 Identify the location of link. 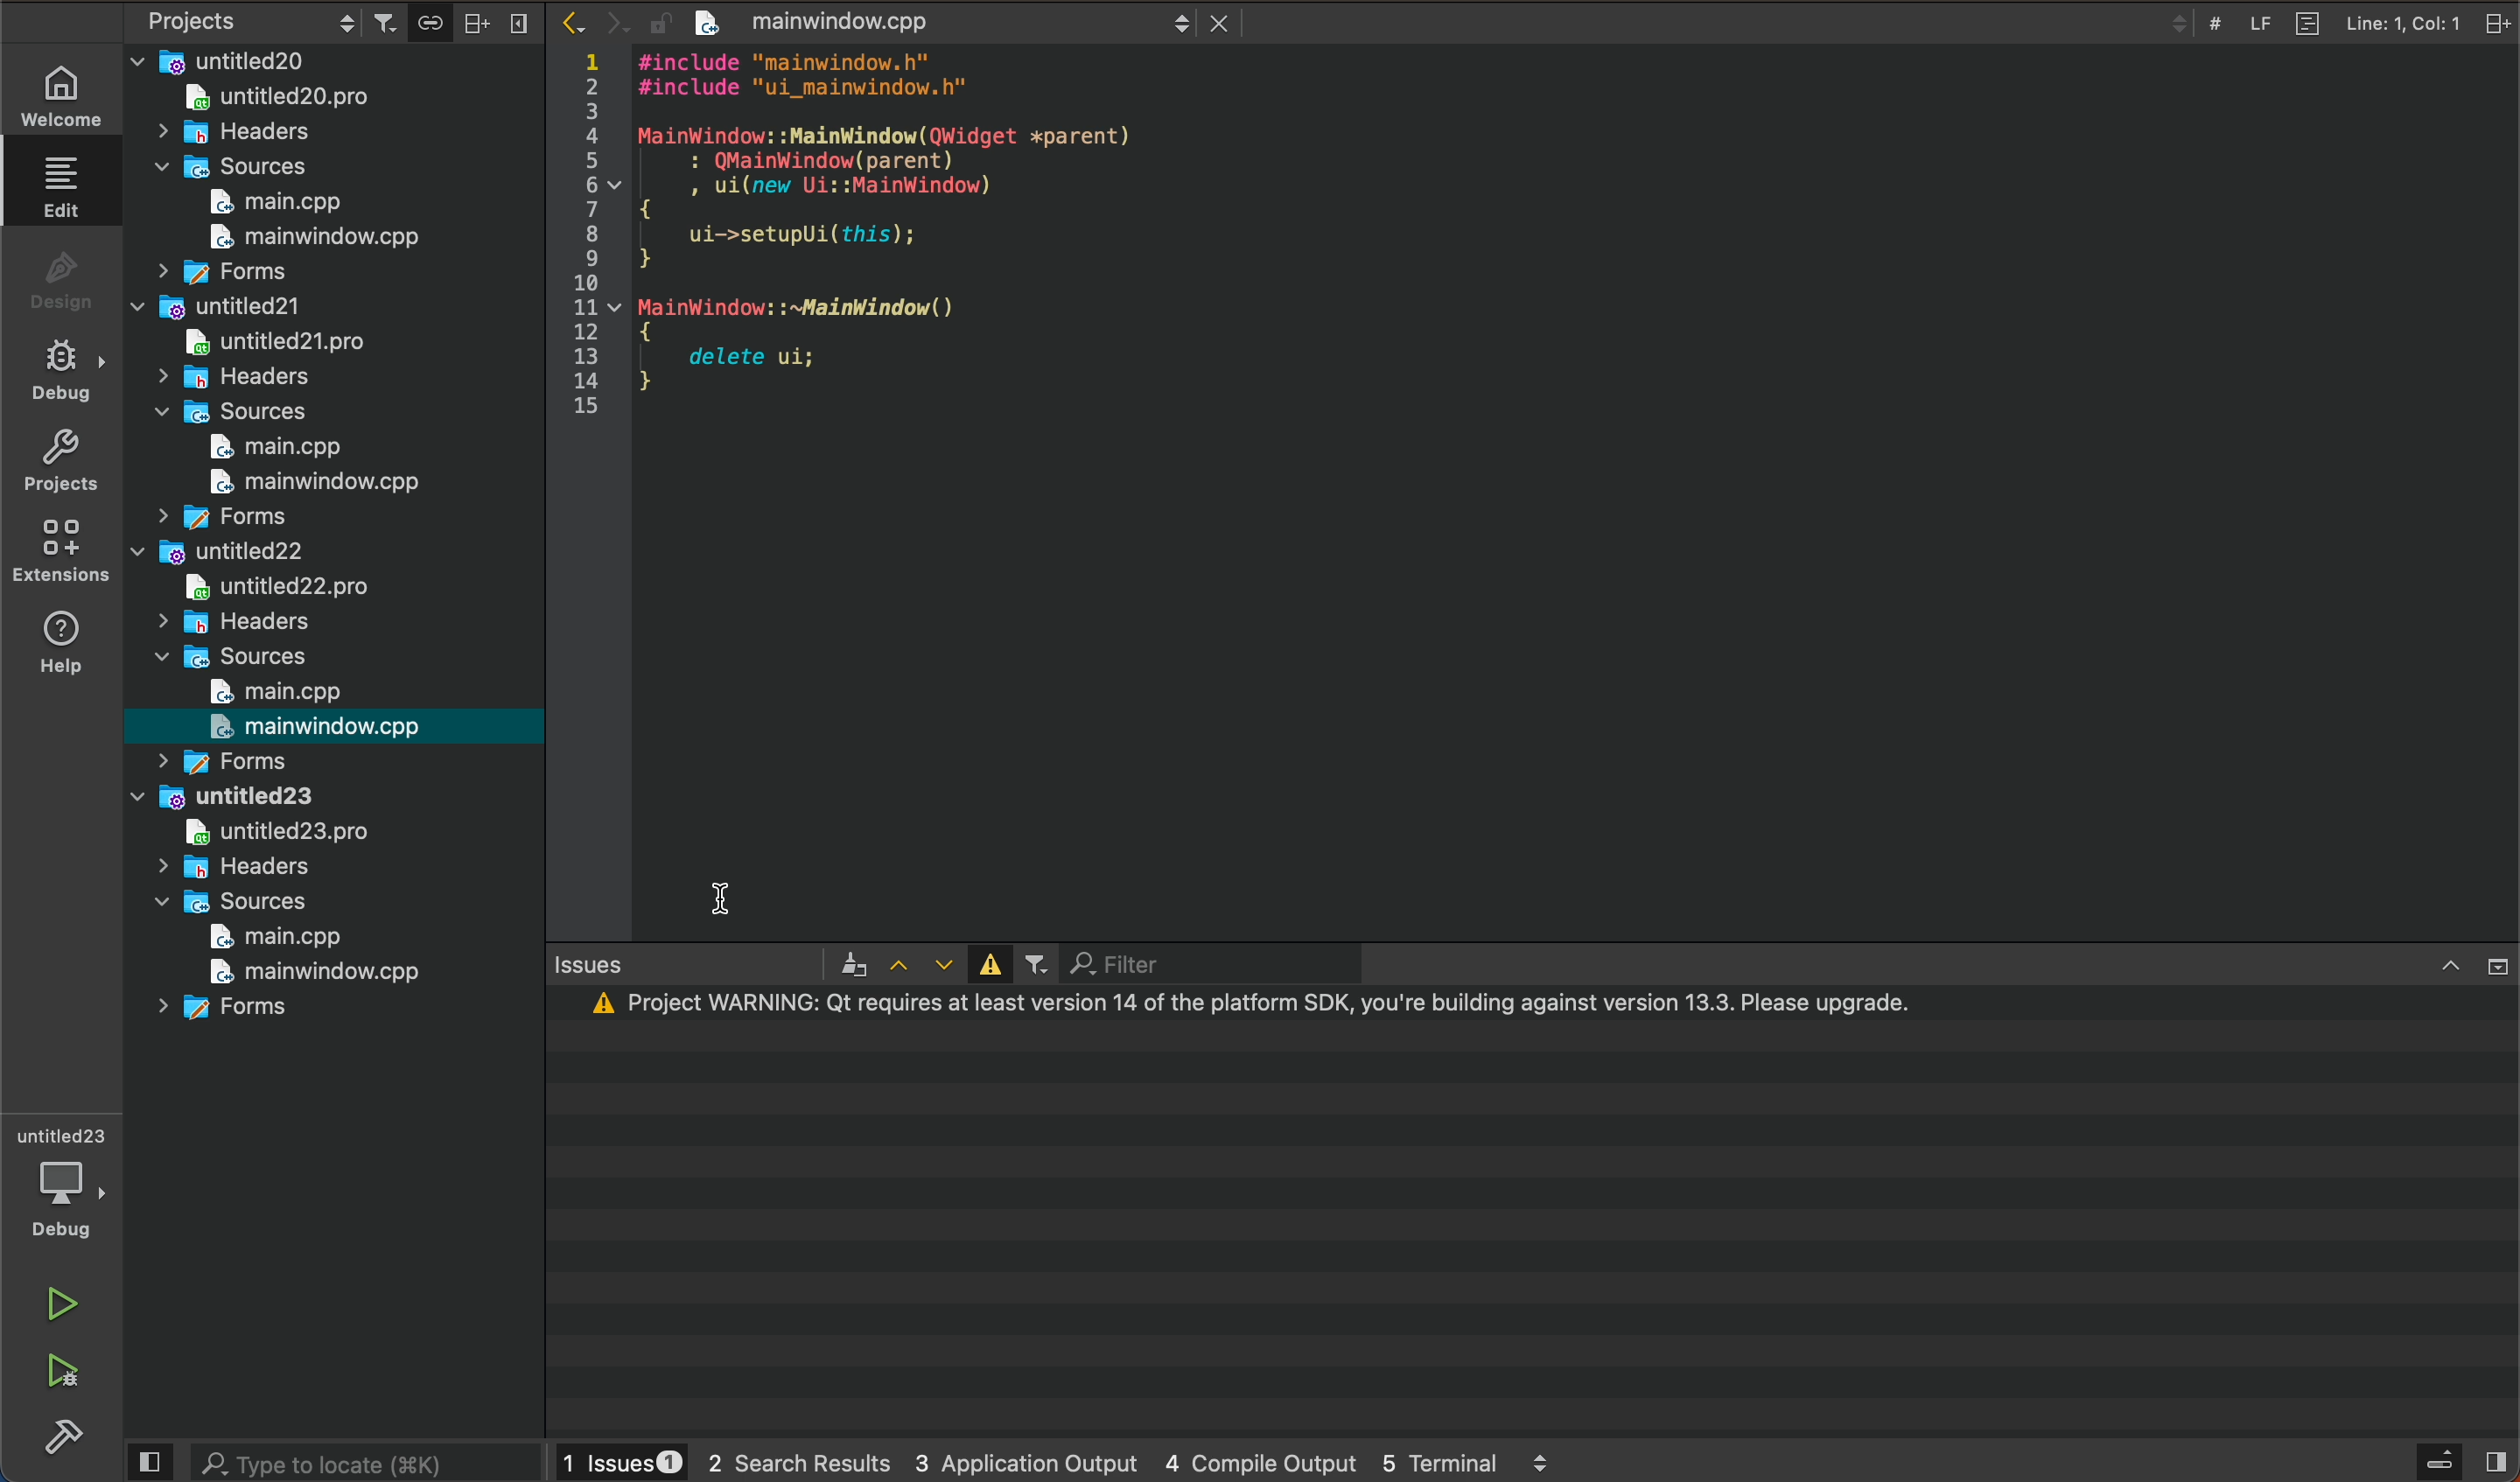
(429, 20).